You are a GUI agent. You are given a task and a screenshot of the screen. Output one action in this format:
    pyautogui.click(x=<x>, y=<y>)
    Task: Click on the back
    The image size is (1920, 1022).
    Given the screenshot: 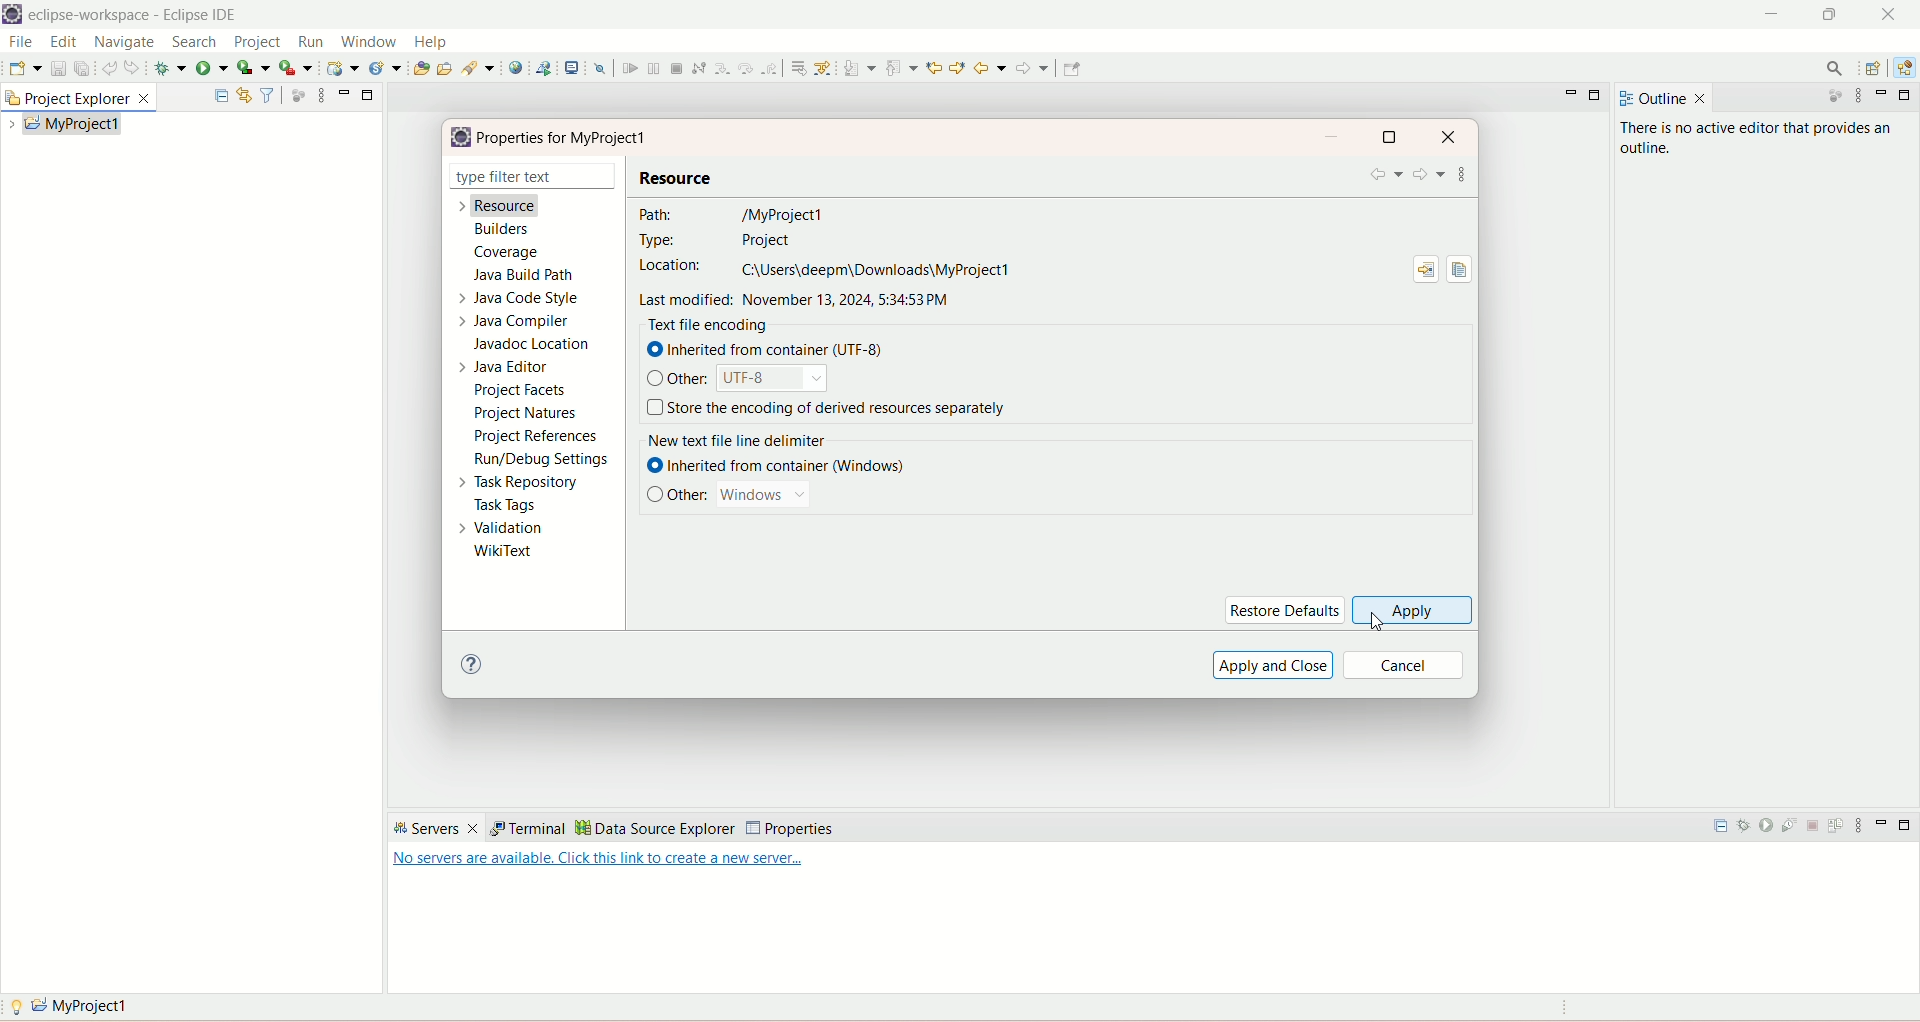 What is the action you would take?
    pyautogui.click(x=1388, y=176)
    